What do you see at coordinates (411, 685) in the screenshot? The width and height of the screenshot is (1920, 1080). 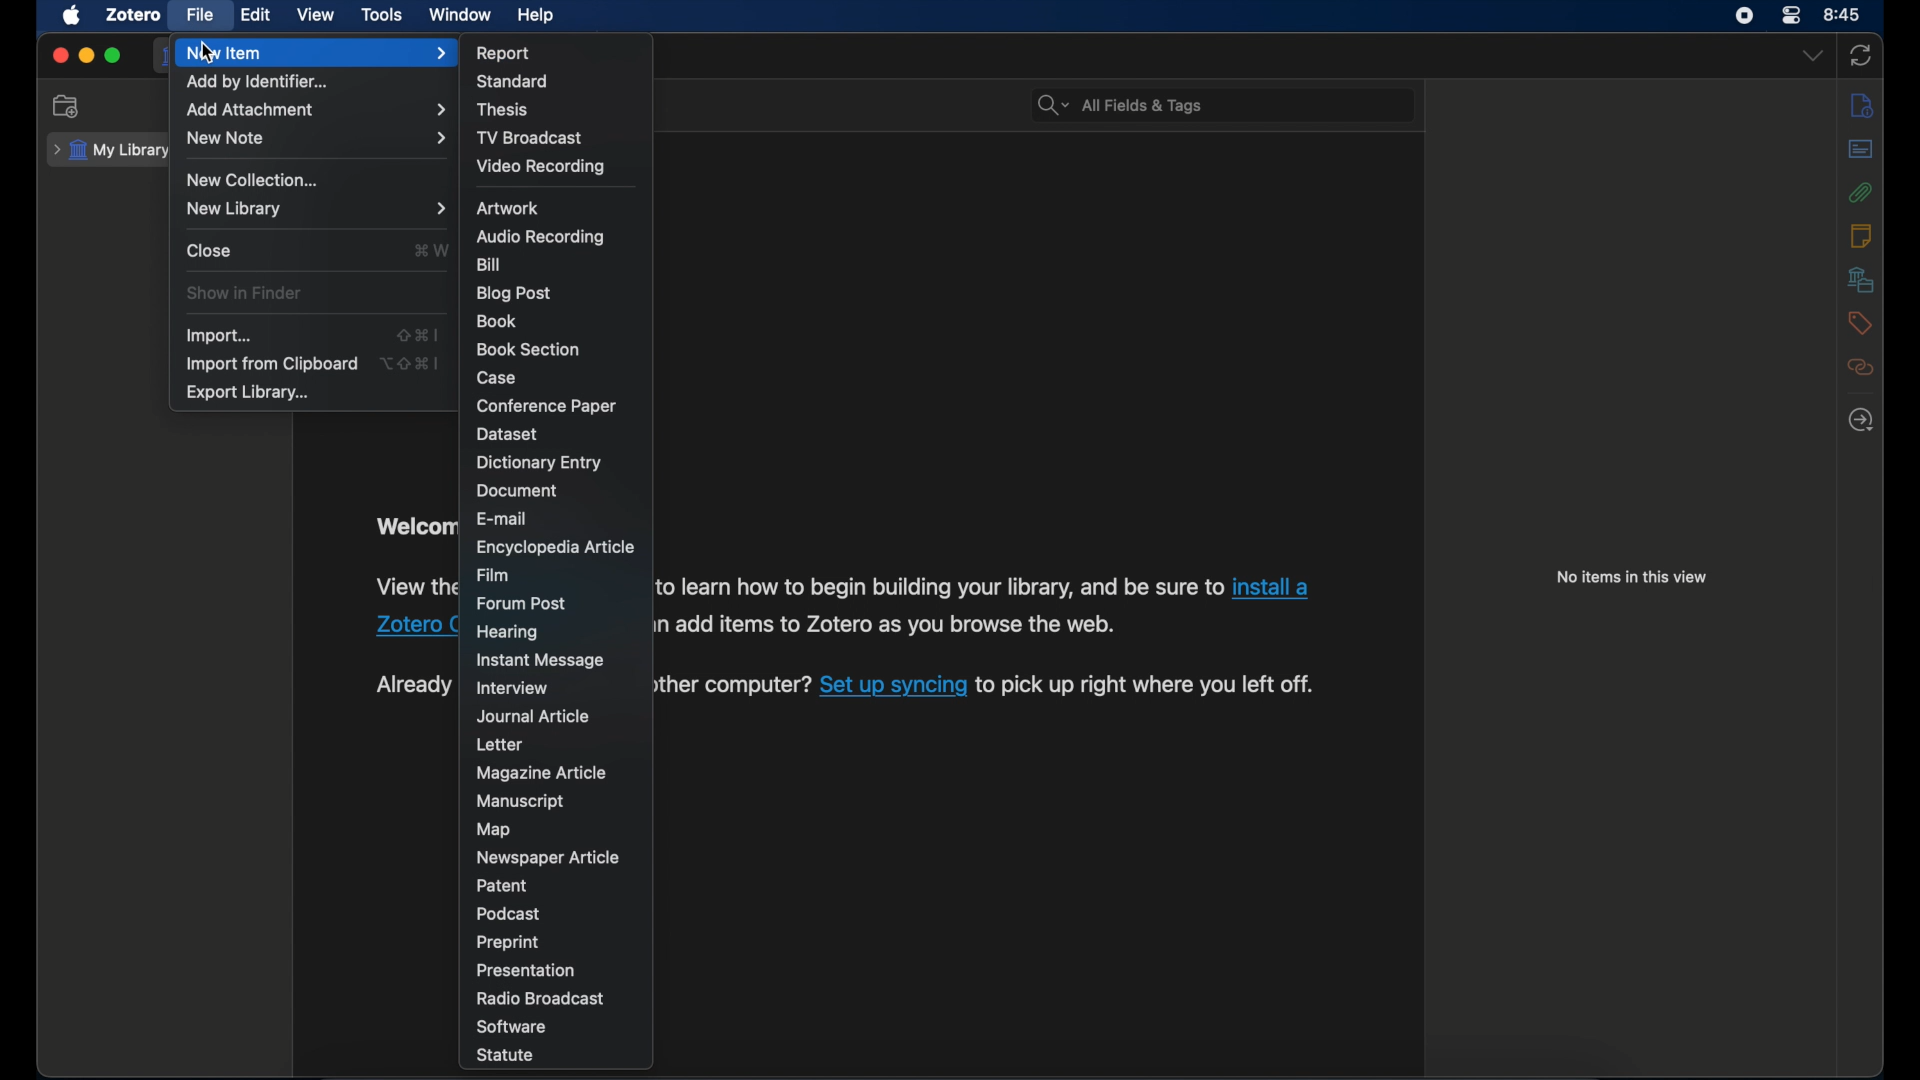 I see `text` at bounding box center [411, 685].